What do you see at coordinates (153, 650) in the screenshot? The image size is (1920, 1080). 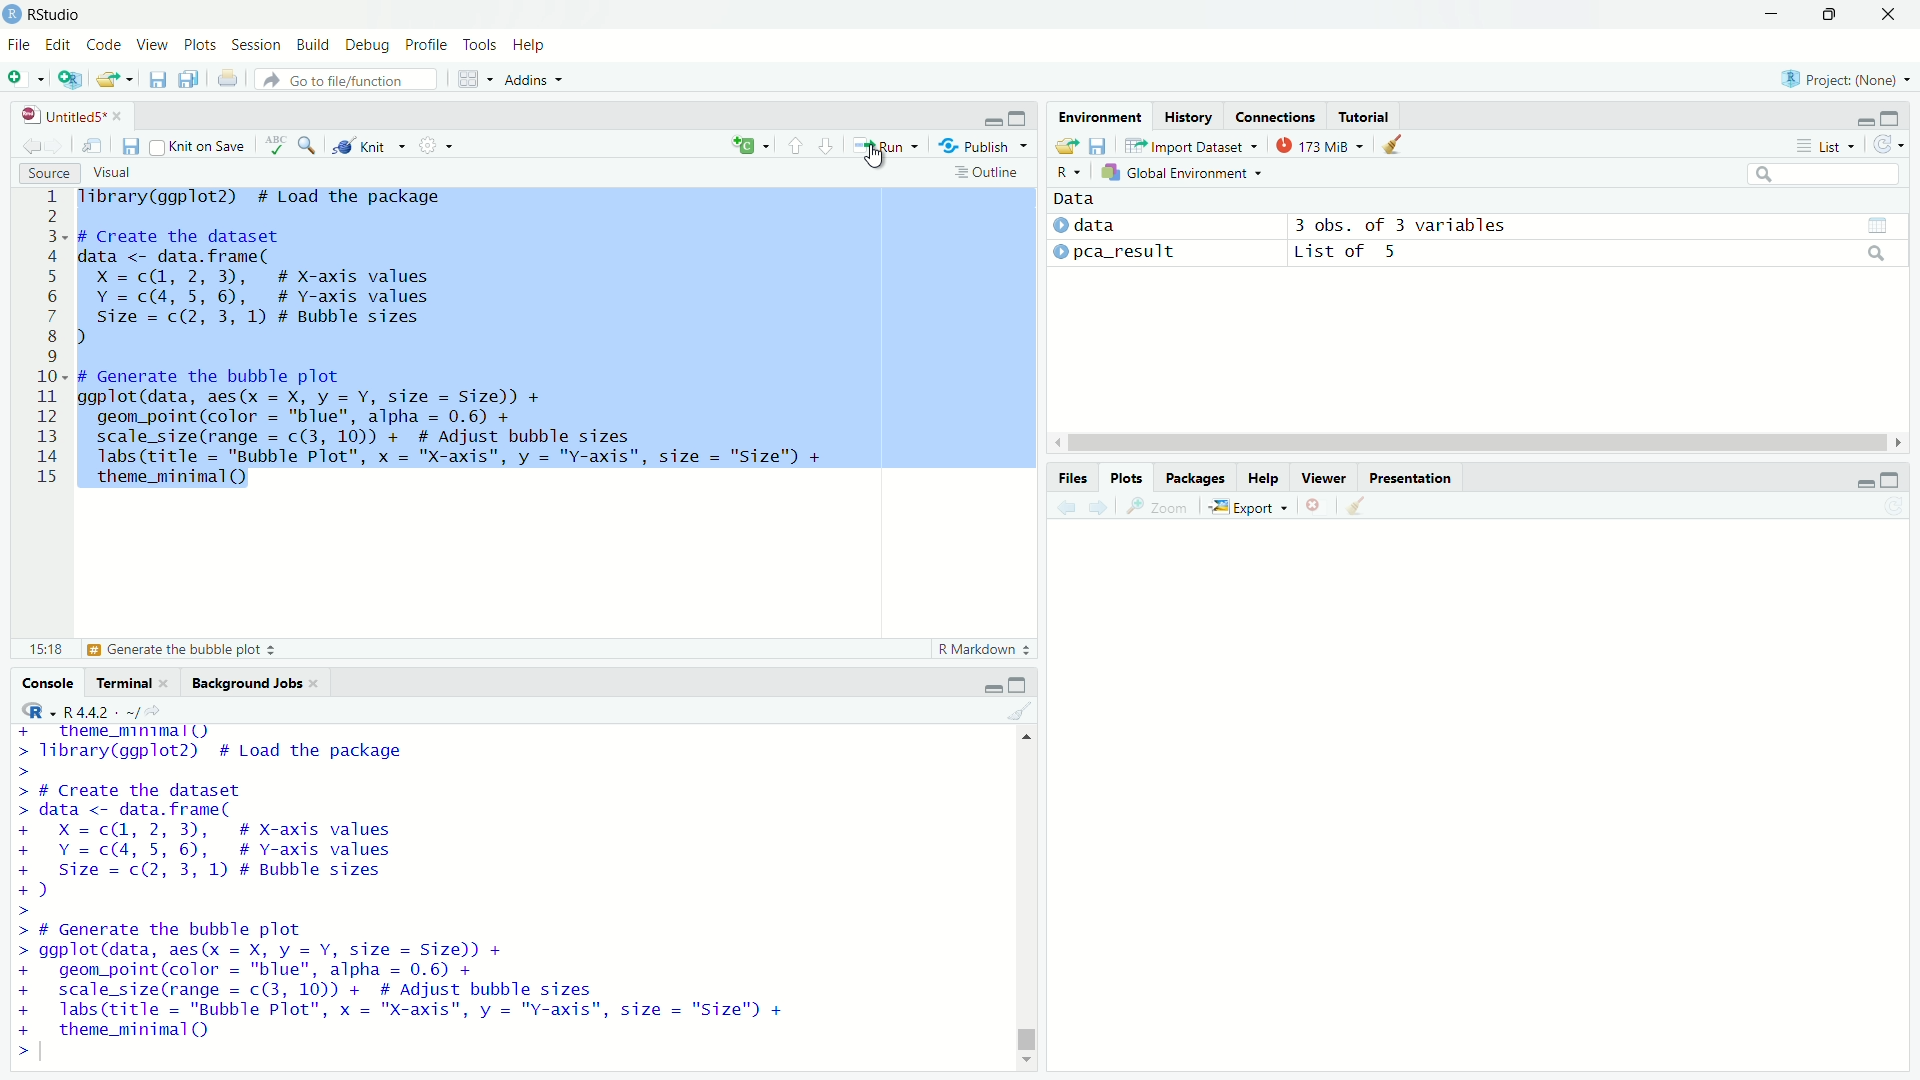 I see `generate the bubble plot ` at bounding box center [153, 650].